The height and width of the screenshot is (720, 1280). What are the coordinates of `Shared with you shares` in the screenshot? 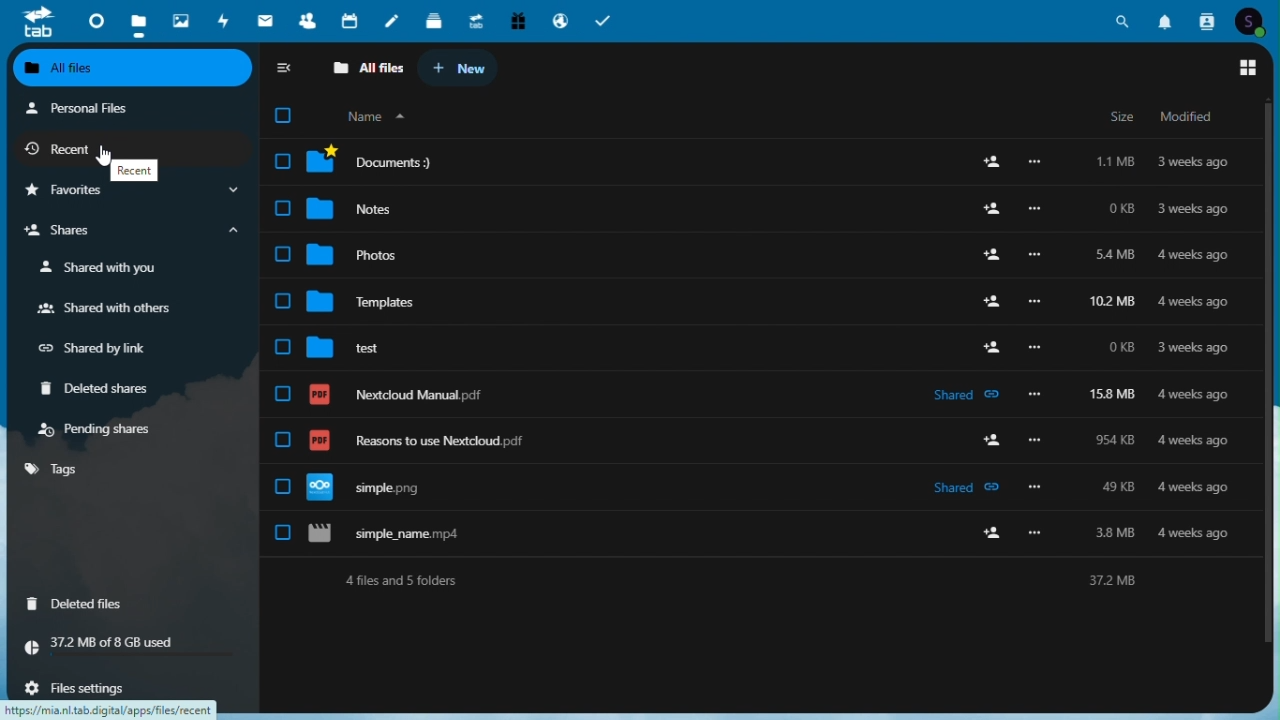 It's located at (93, 268).